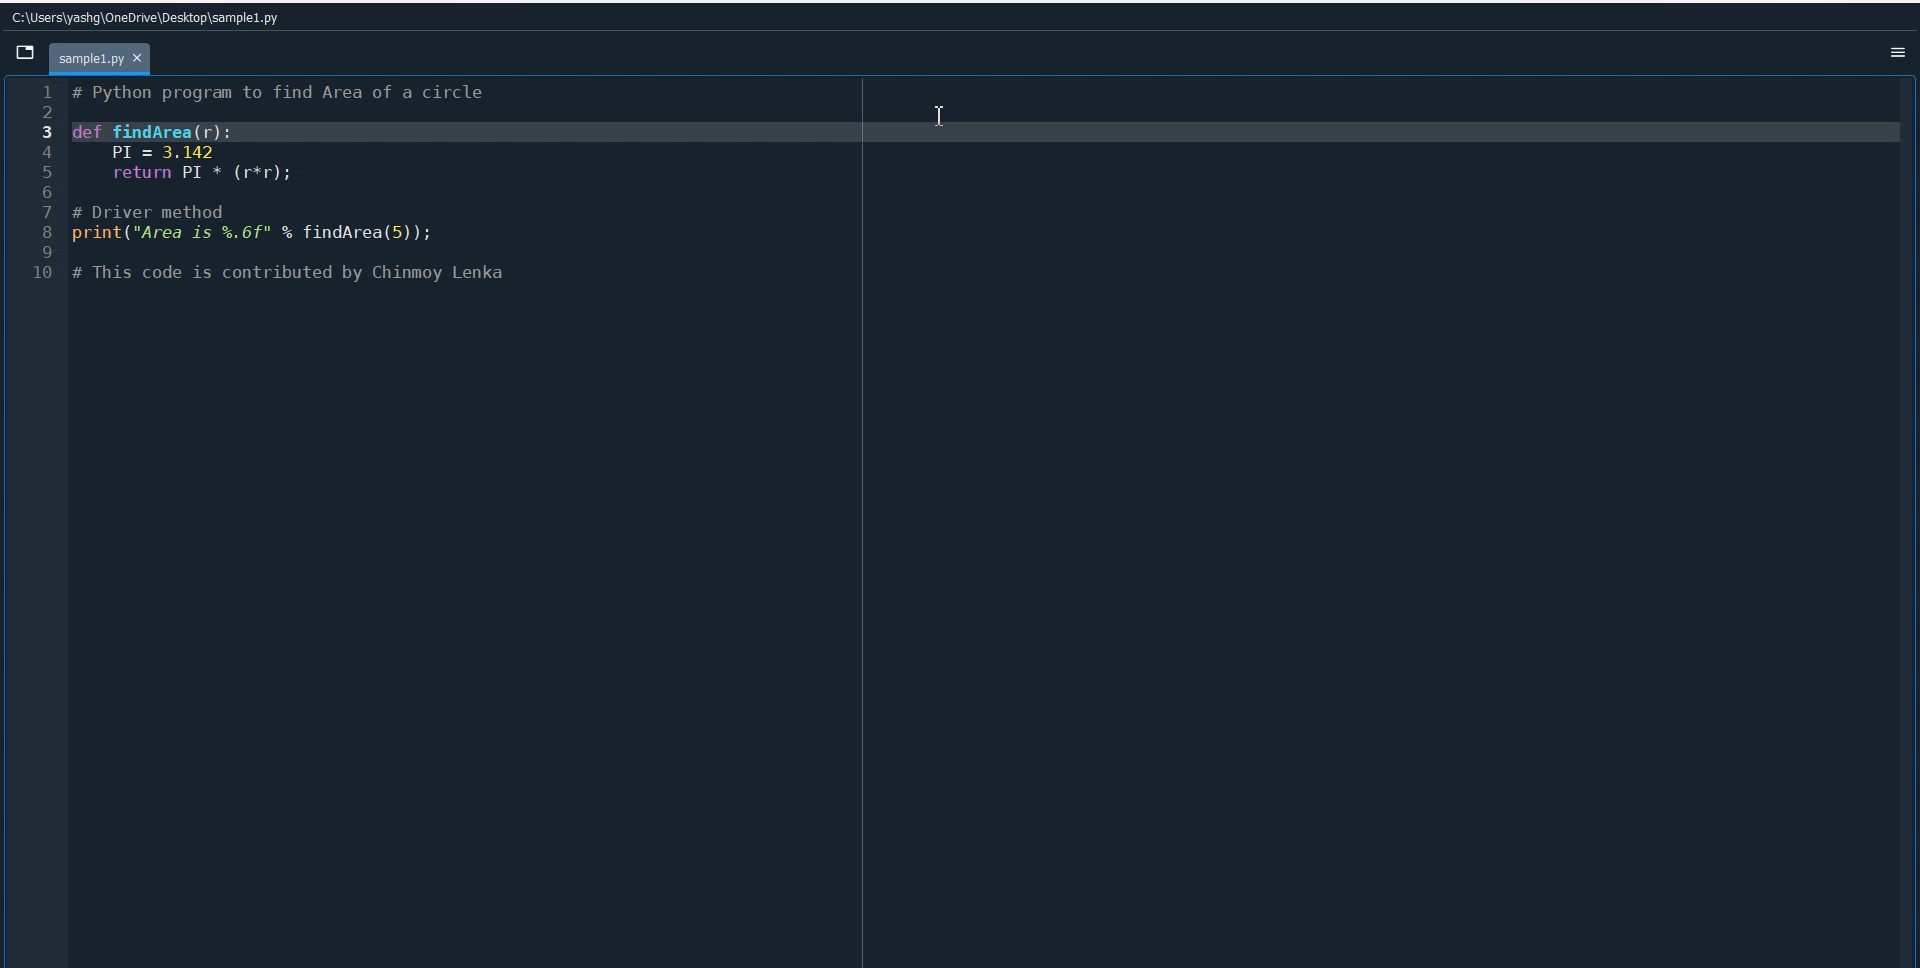  What do you see at coordinates (1898, 49) in the screenshot?
I see `Option` at bounding box center [1898, 49].